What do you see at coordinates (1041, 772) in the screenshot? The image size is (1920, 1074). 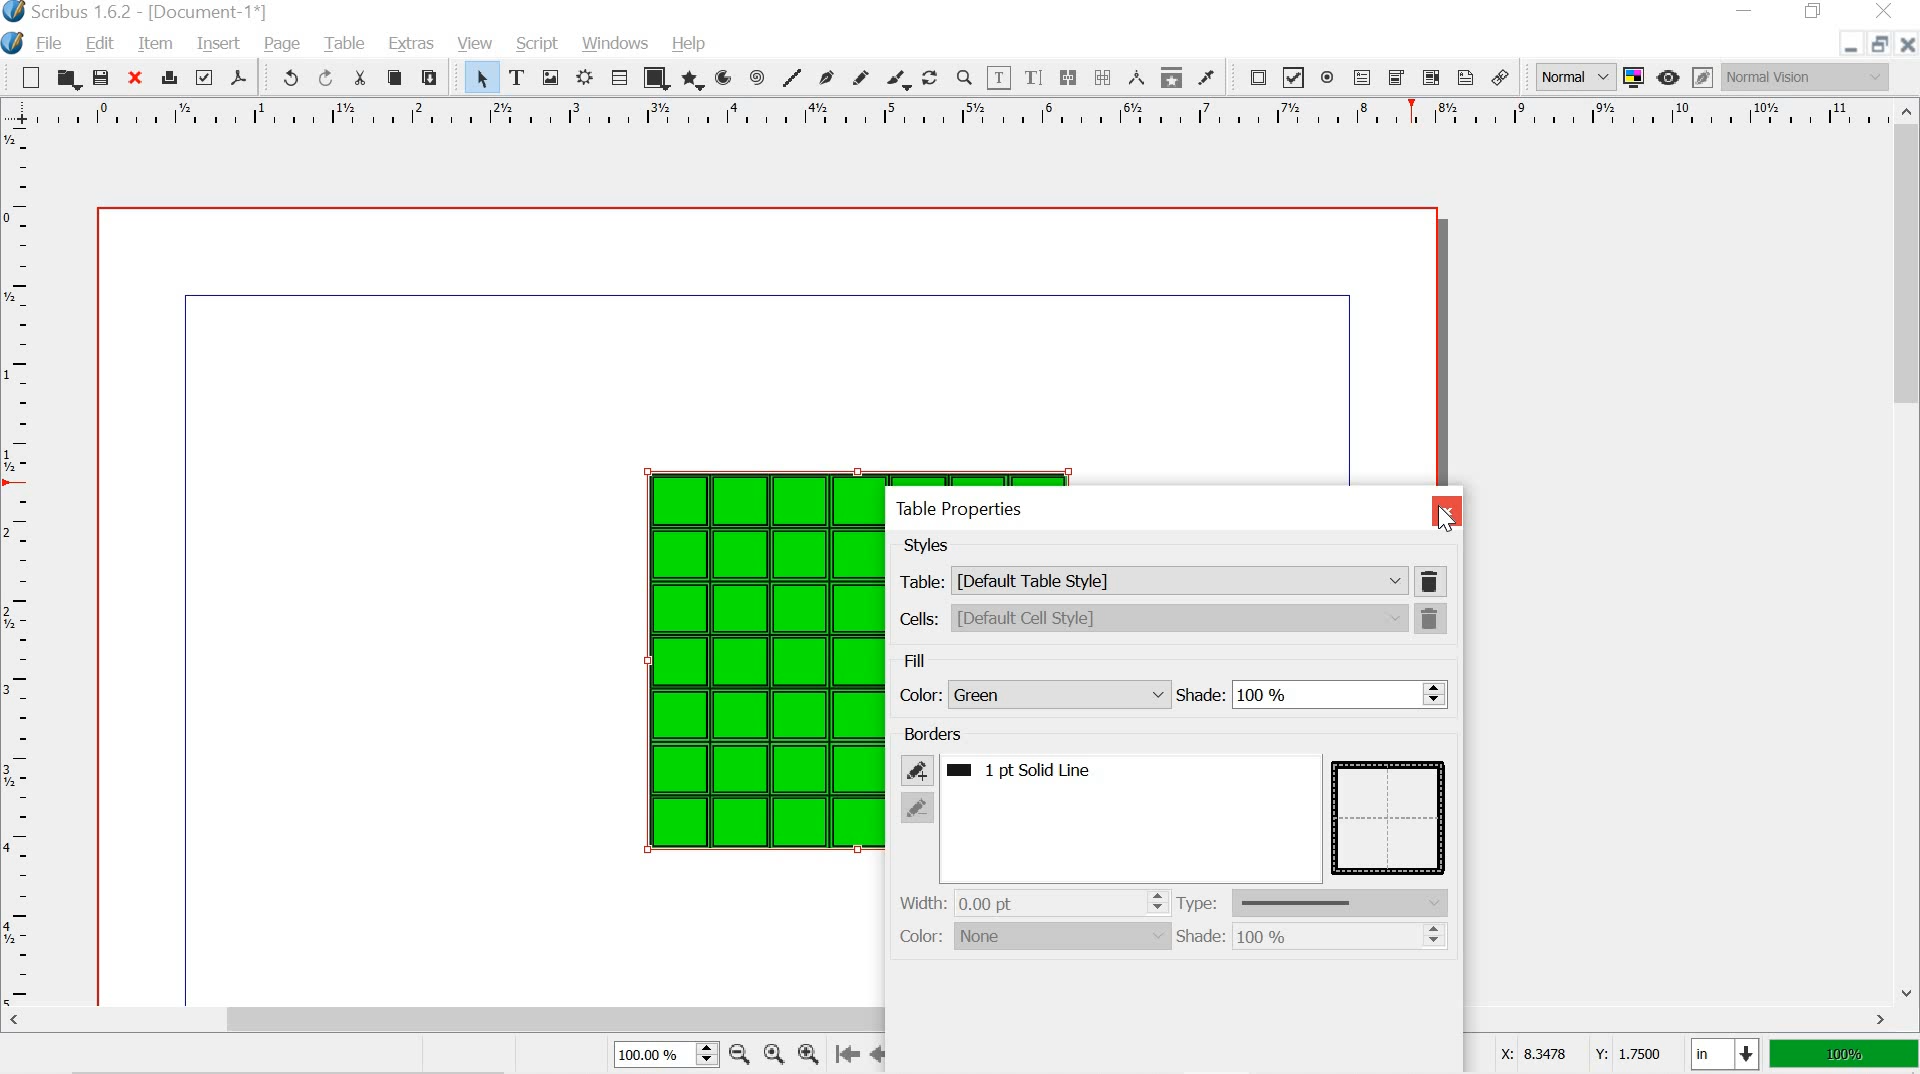 I see `1pt solid line` at bounding box center [1041, 772].